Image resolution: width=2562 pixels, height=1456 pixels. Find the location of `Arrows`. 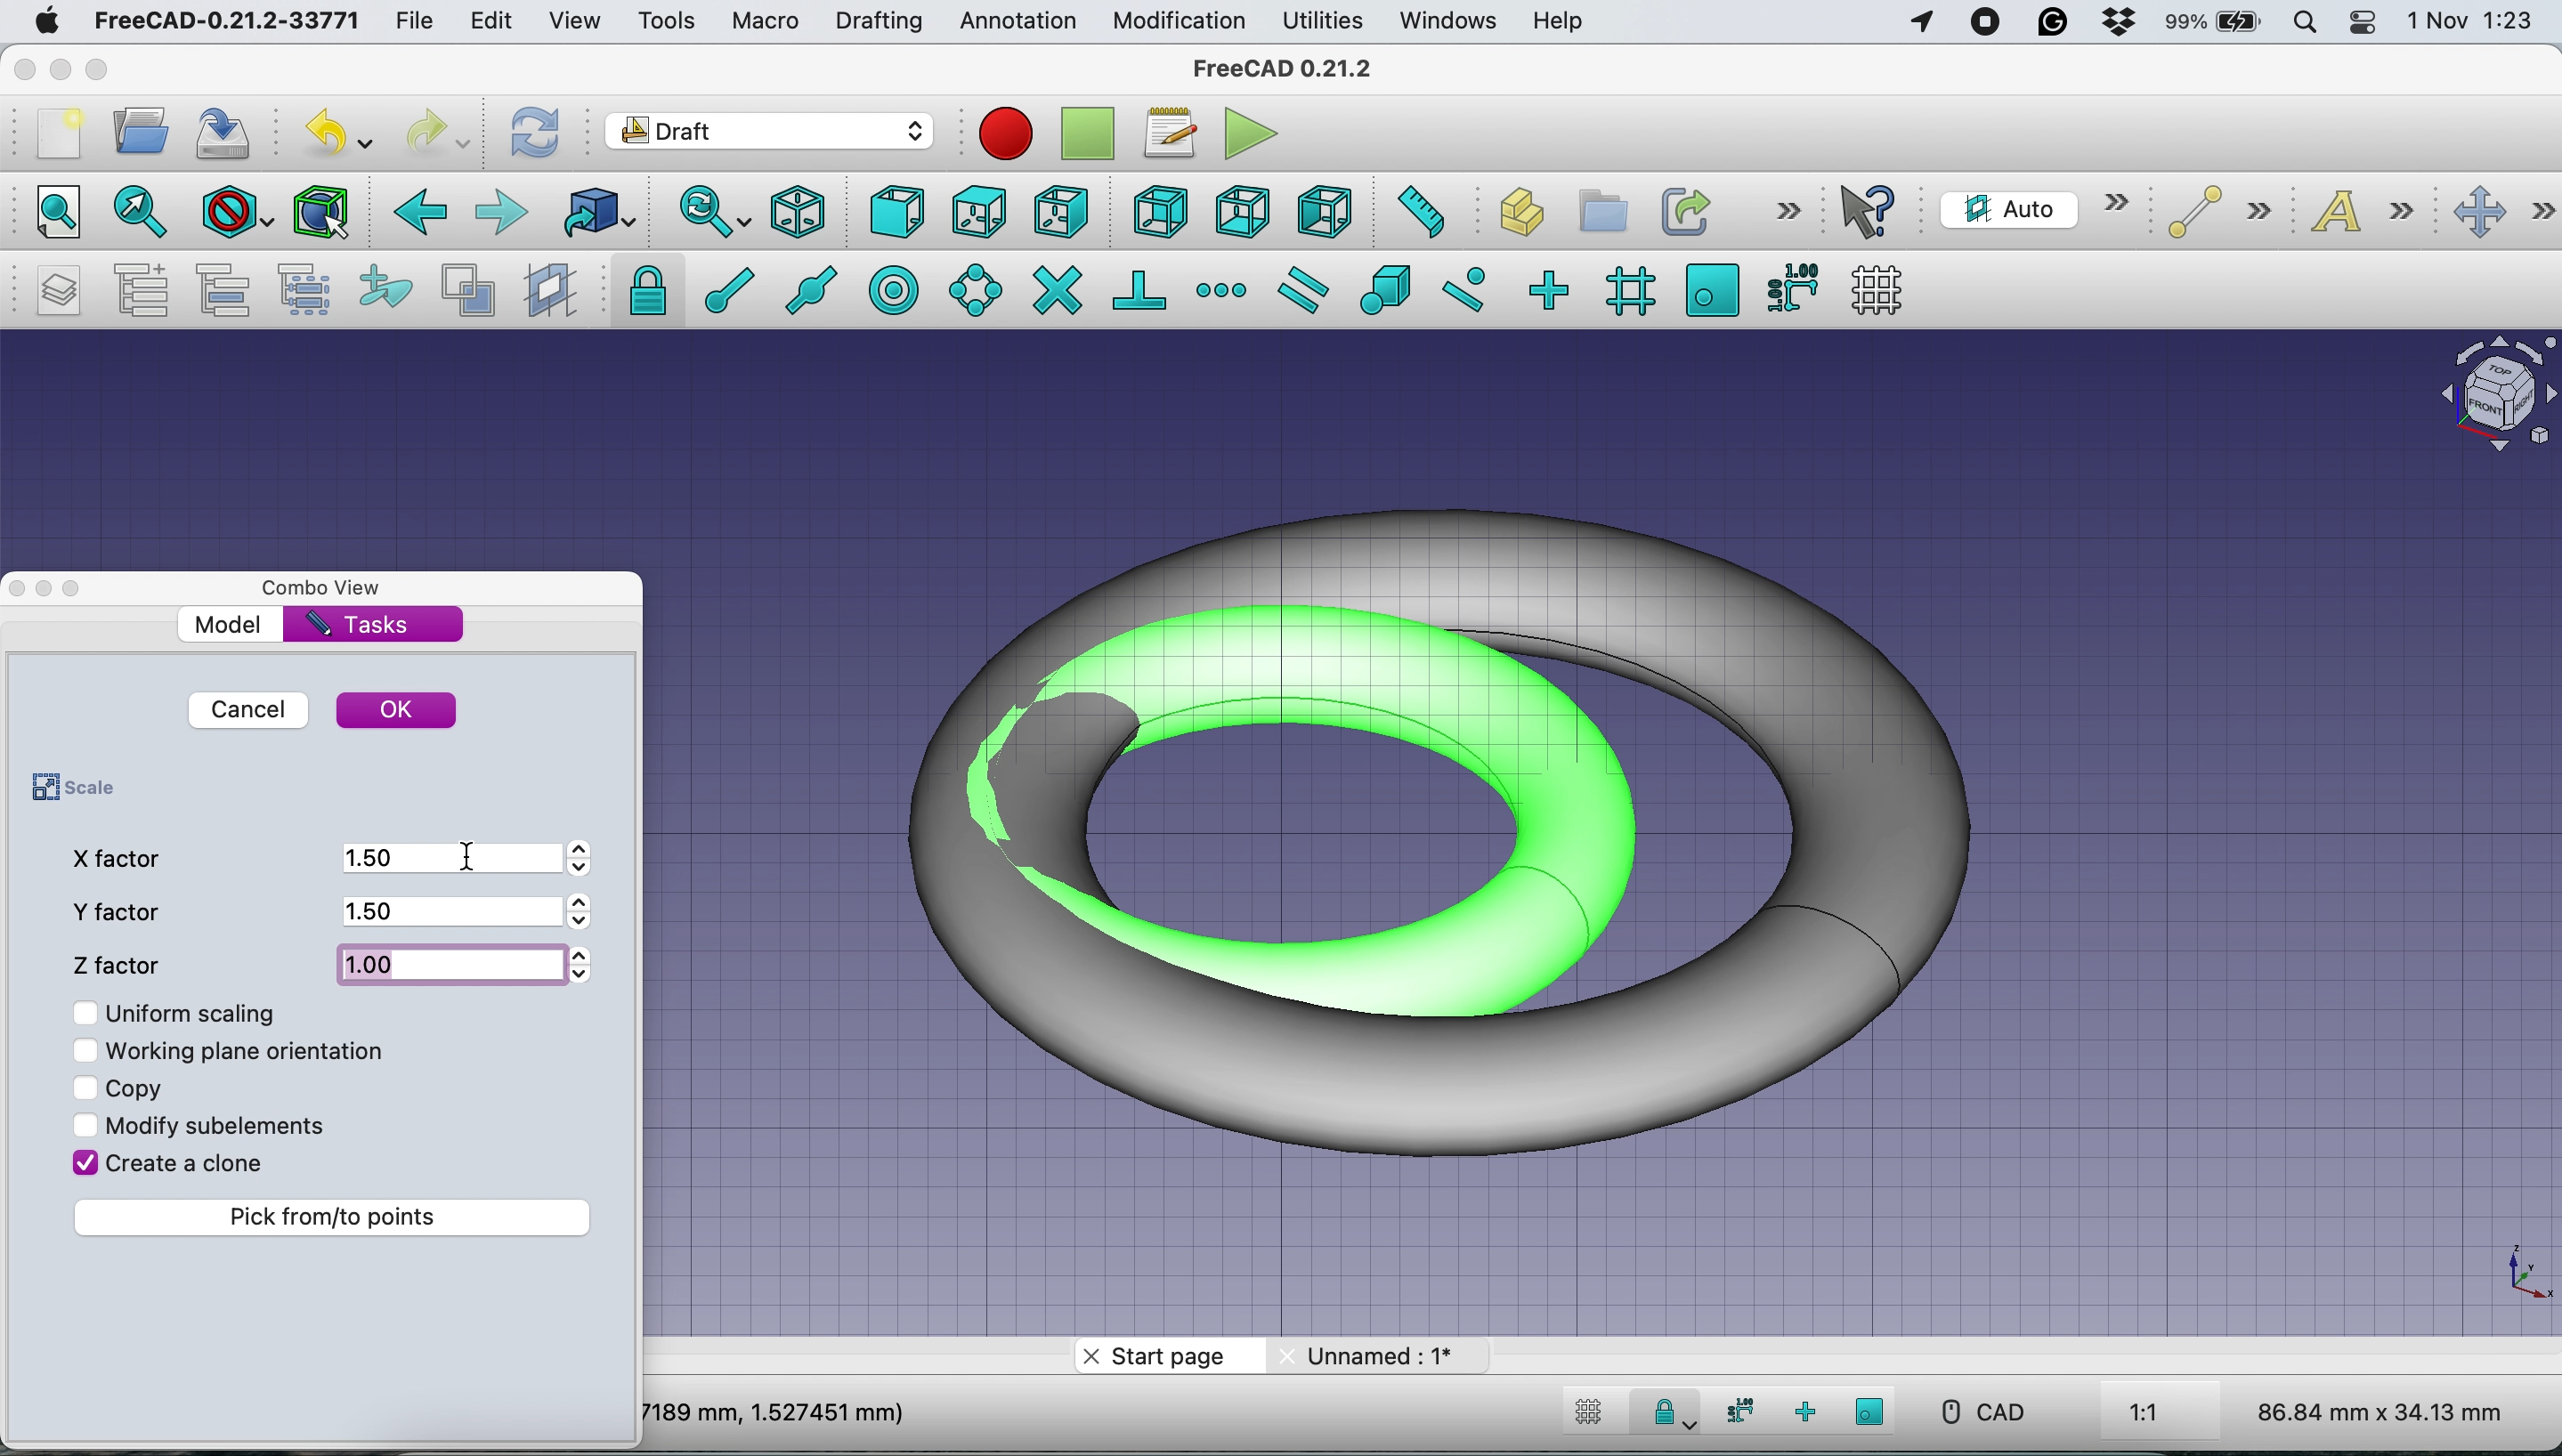

Arrows is located at coordinates (581, 964).